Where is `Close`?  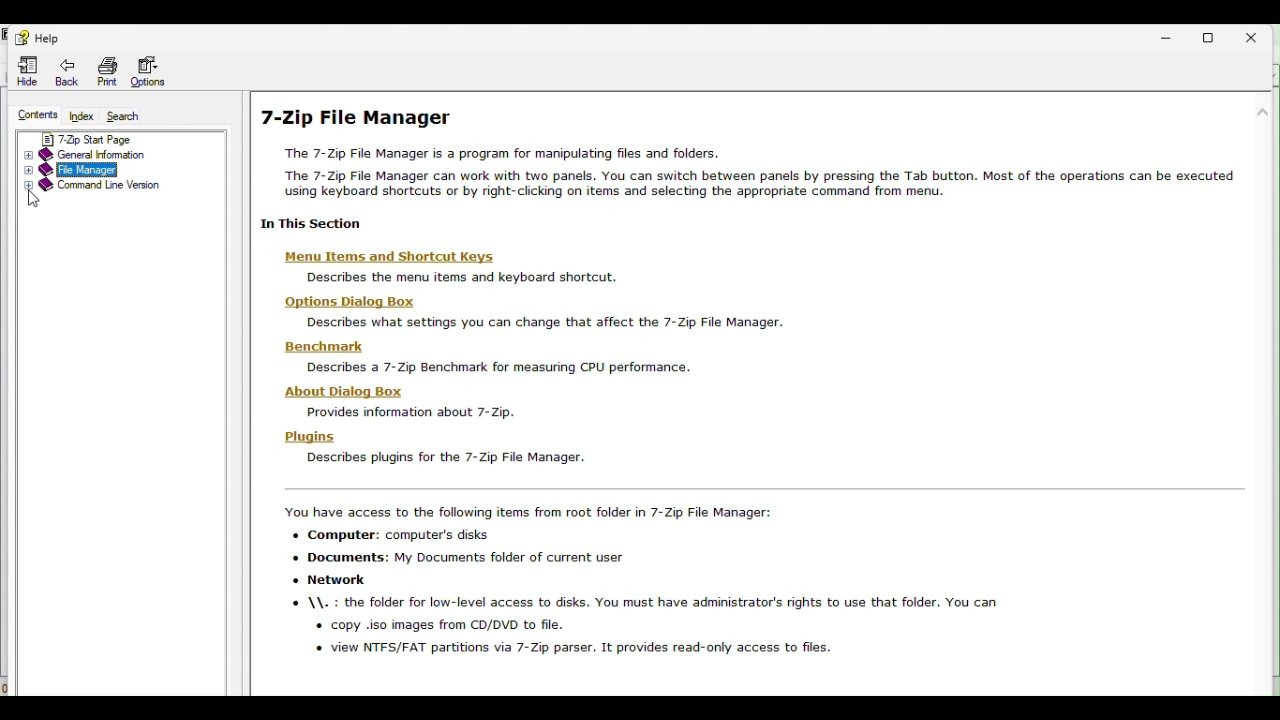
Close is located at coordinates (1254, 37).